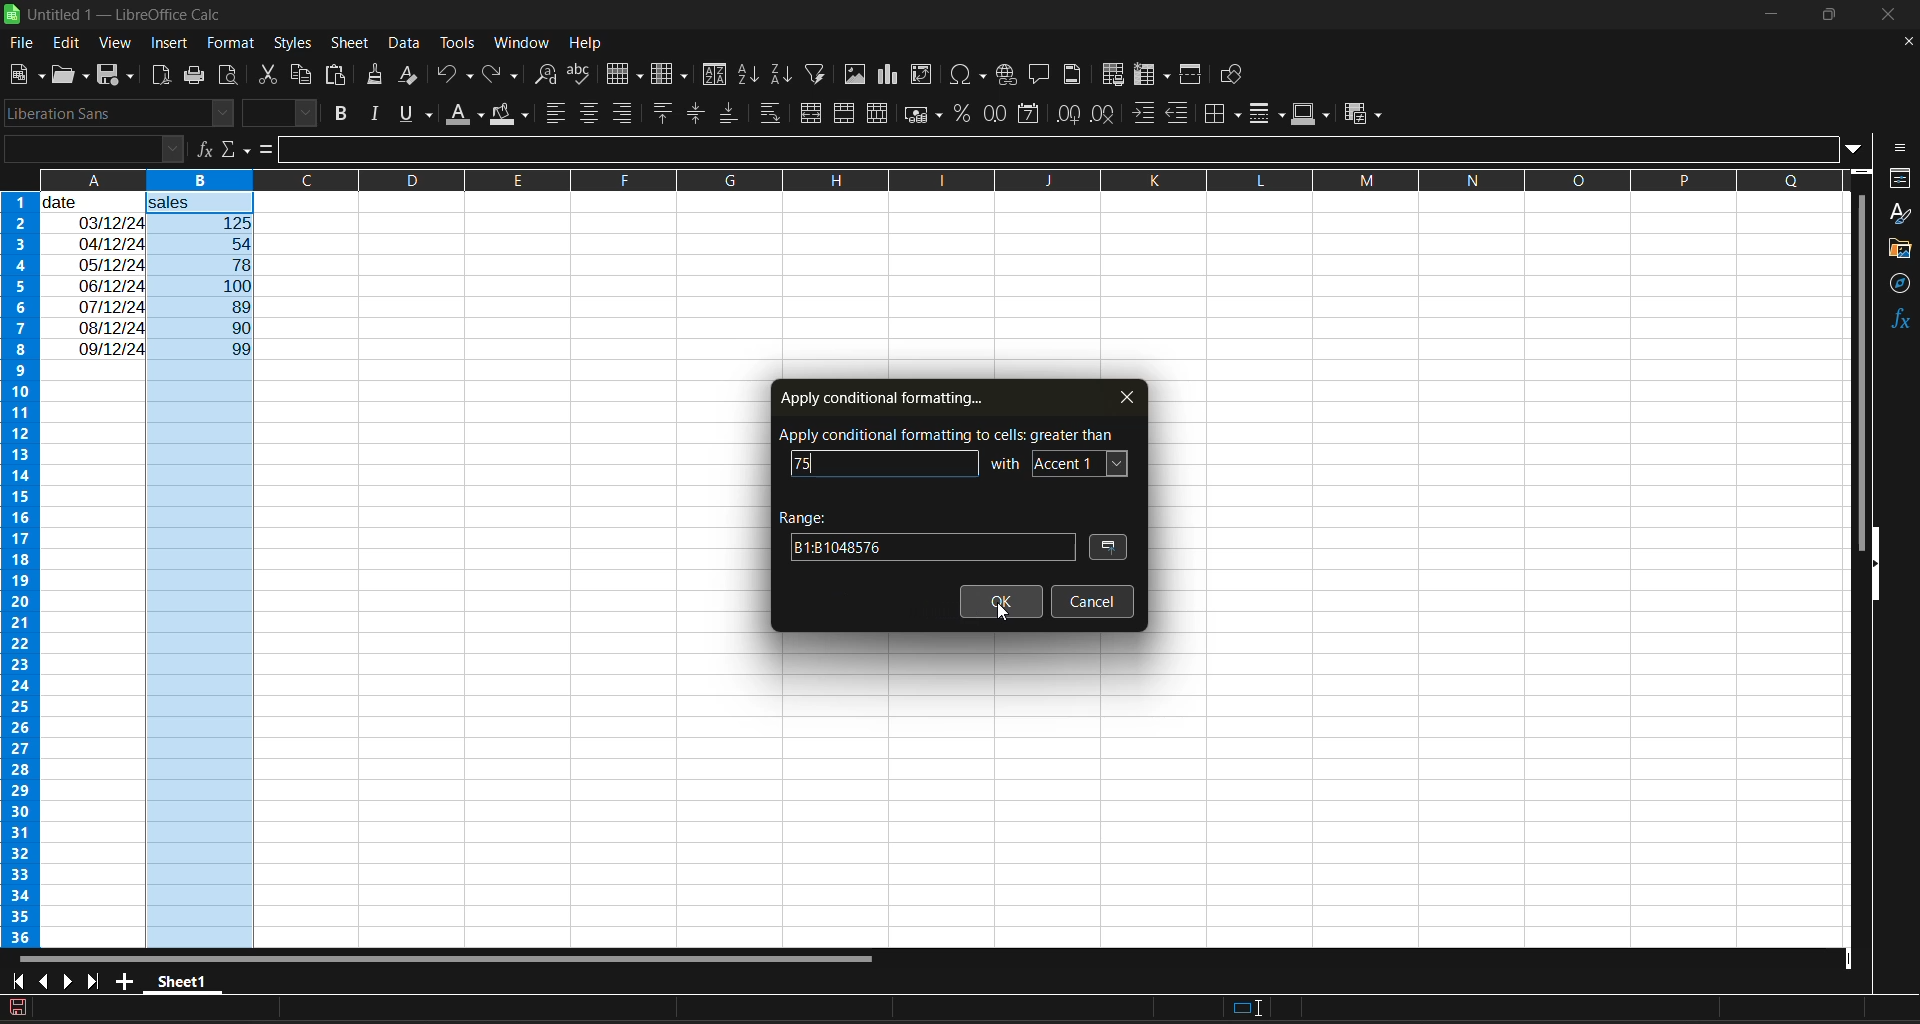  Describe the element at coordinates (69, 76) in the screenshot. I see `open` at that location.